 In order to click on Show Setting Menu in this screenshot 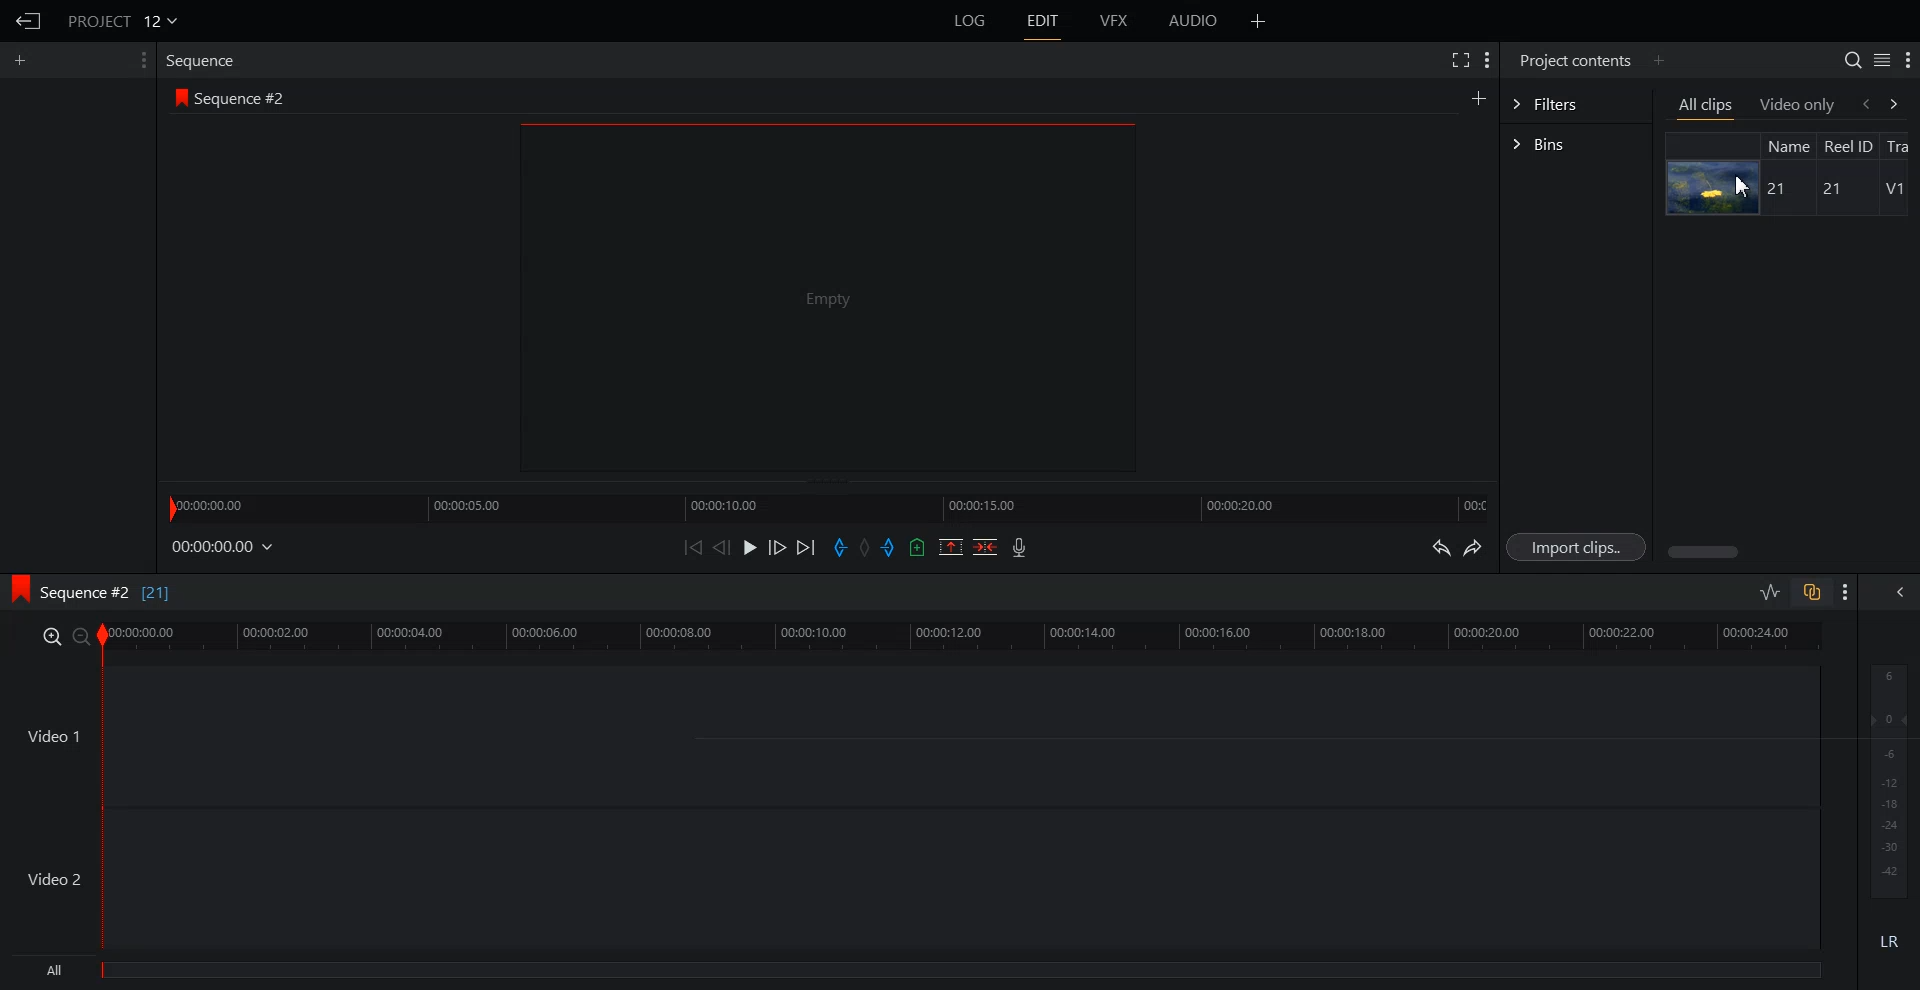, I will do `click(1488, 62)`.